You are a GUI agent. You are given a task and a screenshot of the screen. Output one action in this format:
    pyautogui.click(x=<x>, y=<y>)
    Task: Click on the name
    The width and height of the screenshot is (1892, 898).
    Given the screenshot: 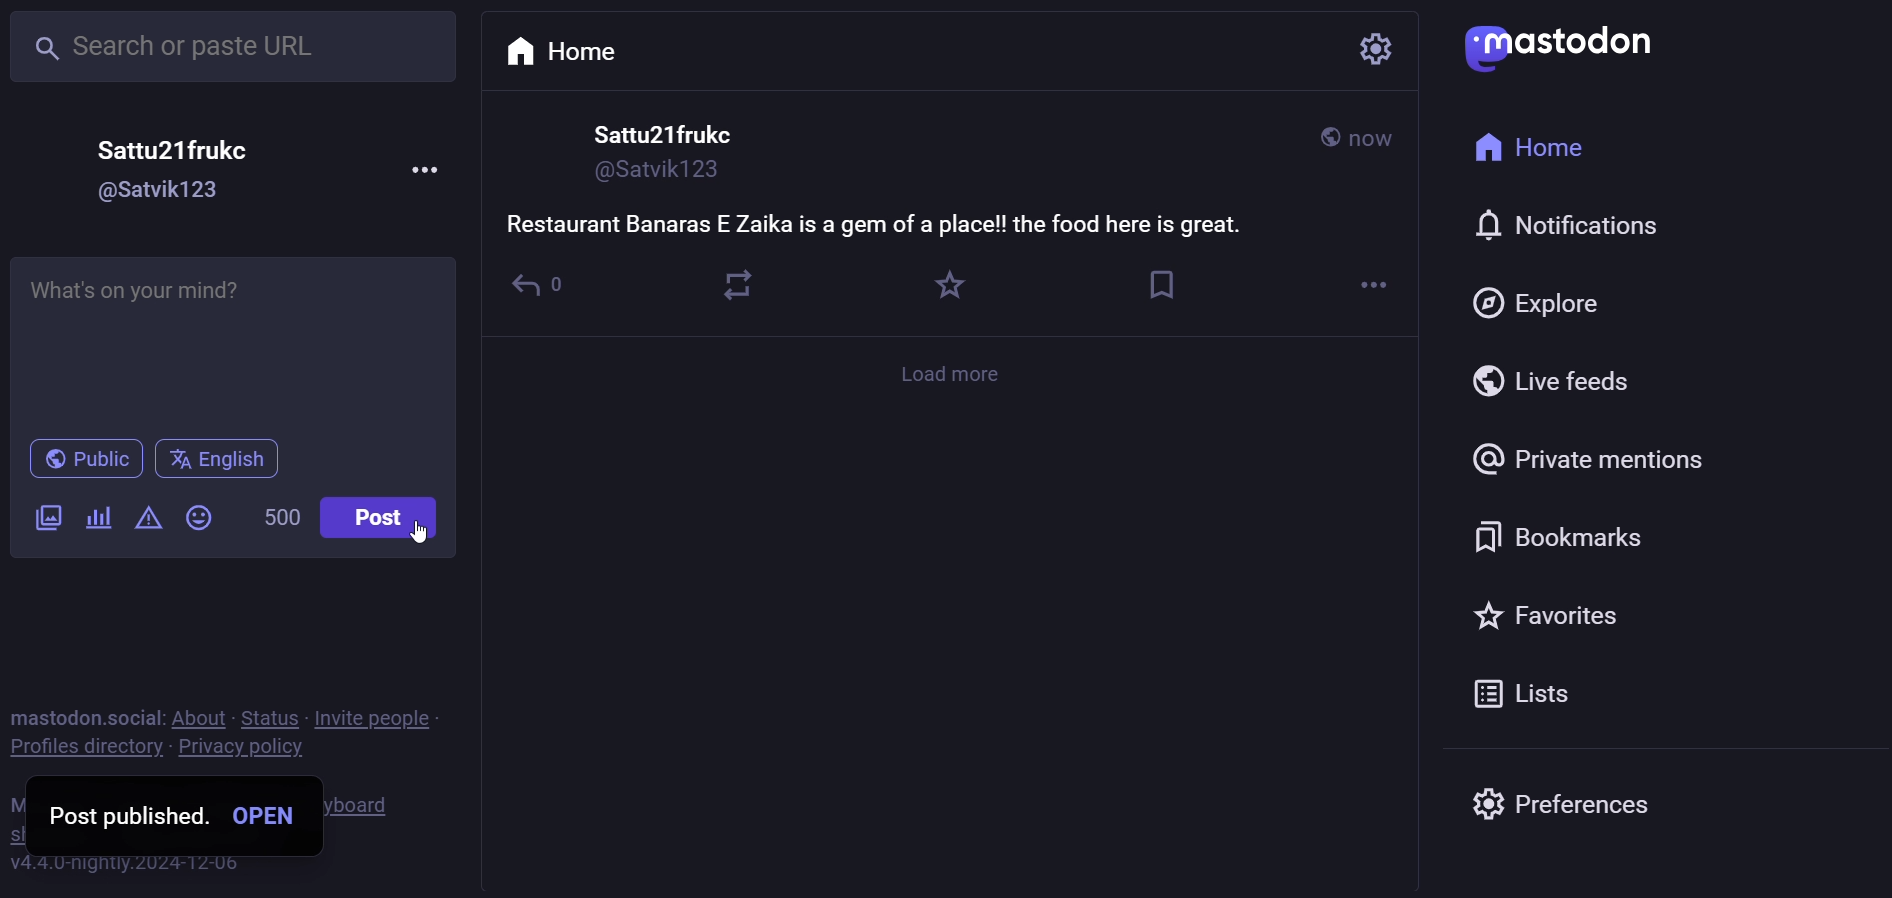 What is the action you would take?
    pyautogui.click(x=174, y=149)
    